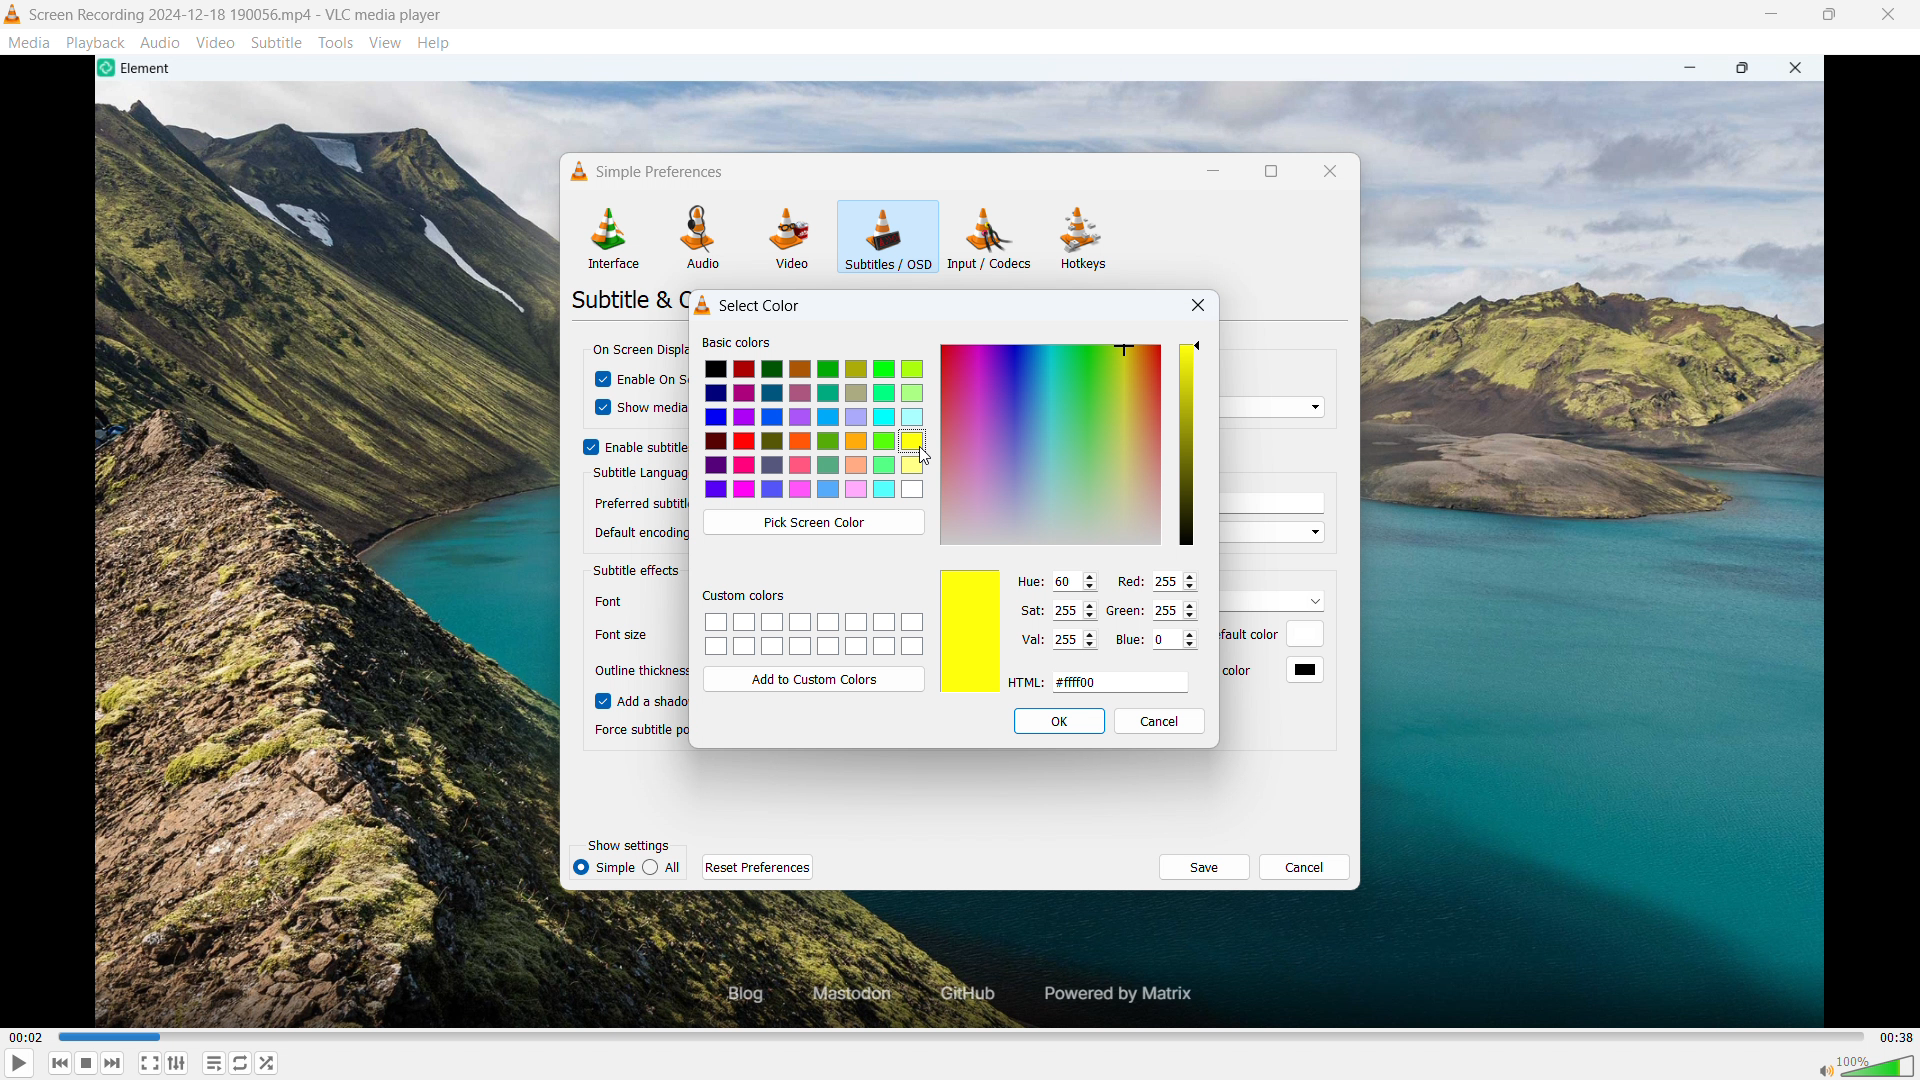 The height and width of the screenshot is (1080, 1920). I want to click on Subtitle effects , so click(638, 570).